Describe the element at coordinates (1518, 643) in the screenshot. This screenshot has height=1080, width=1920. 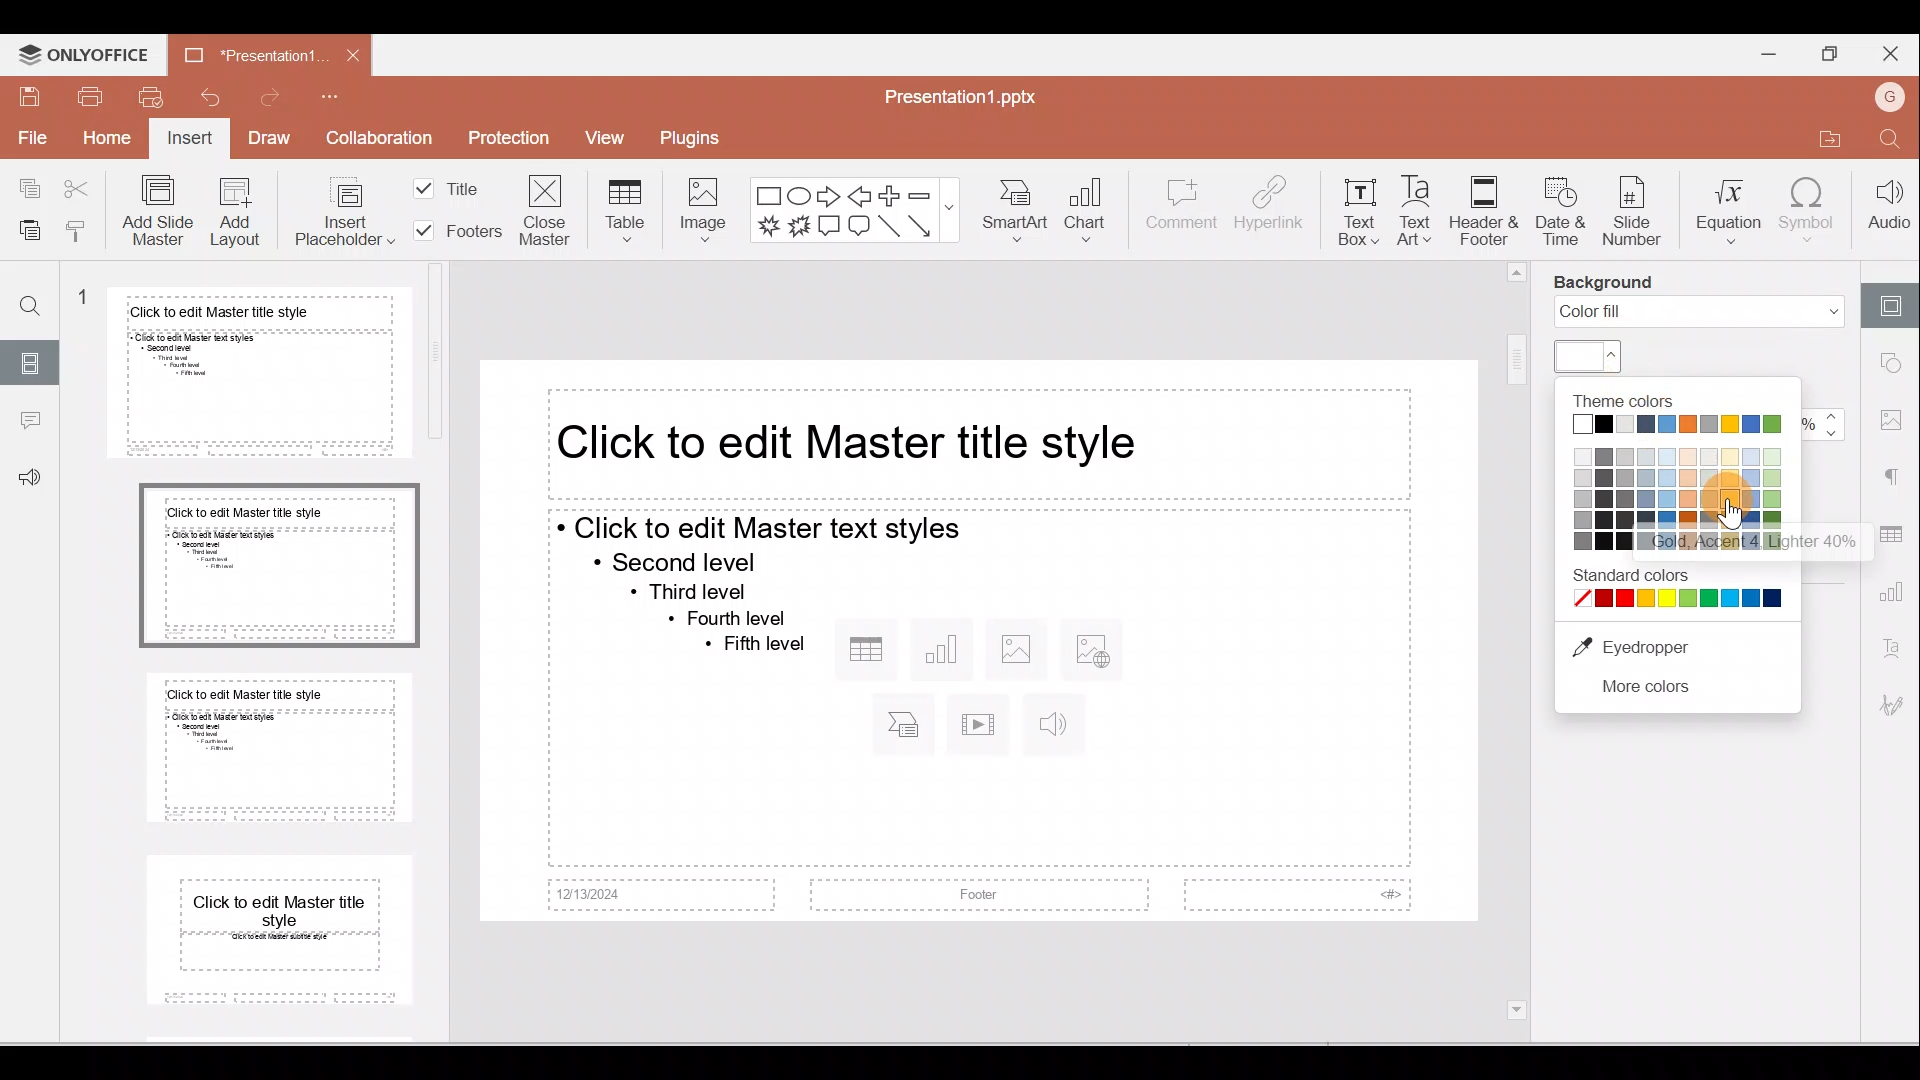
I see `vertical scrollbar` at that location.